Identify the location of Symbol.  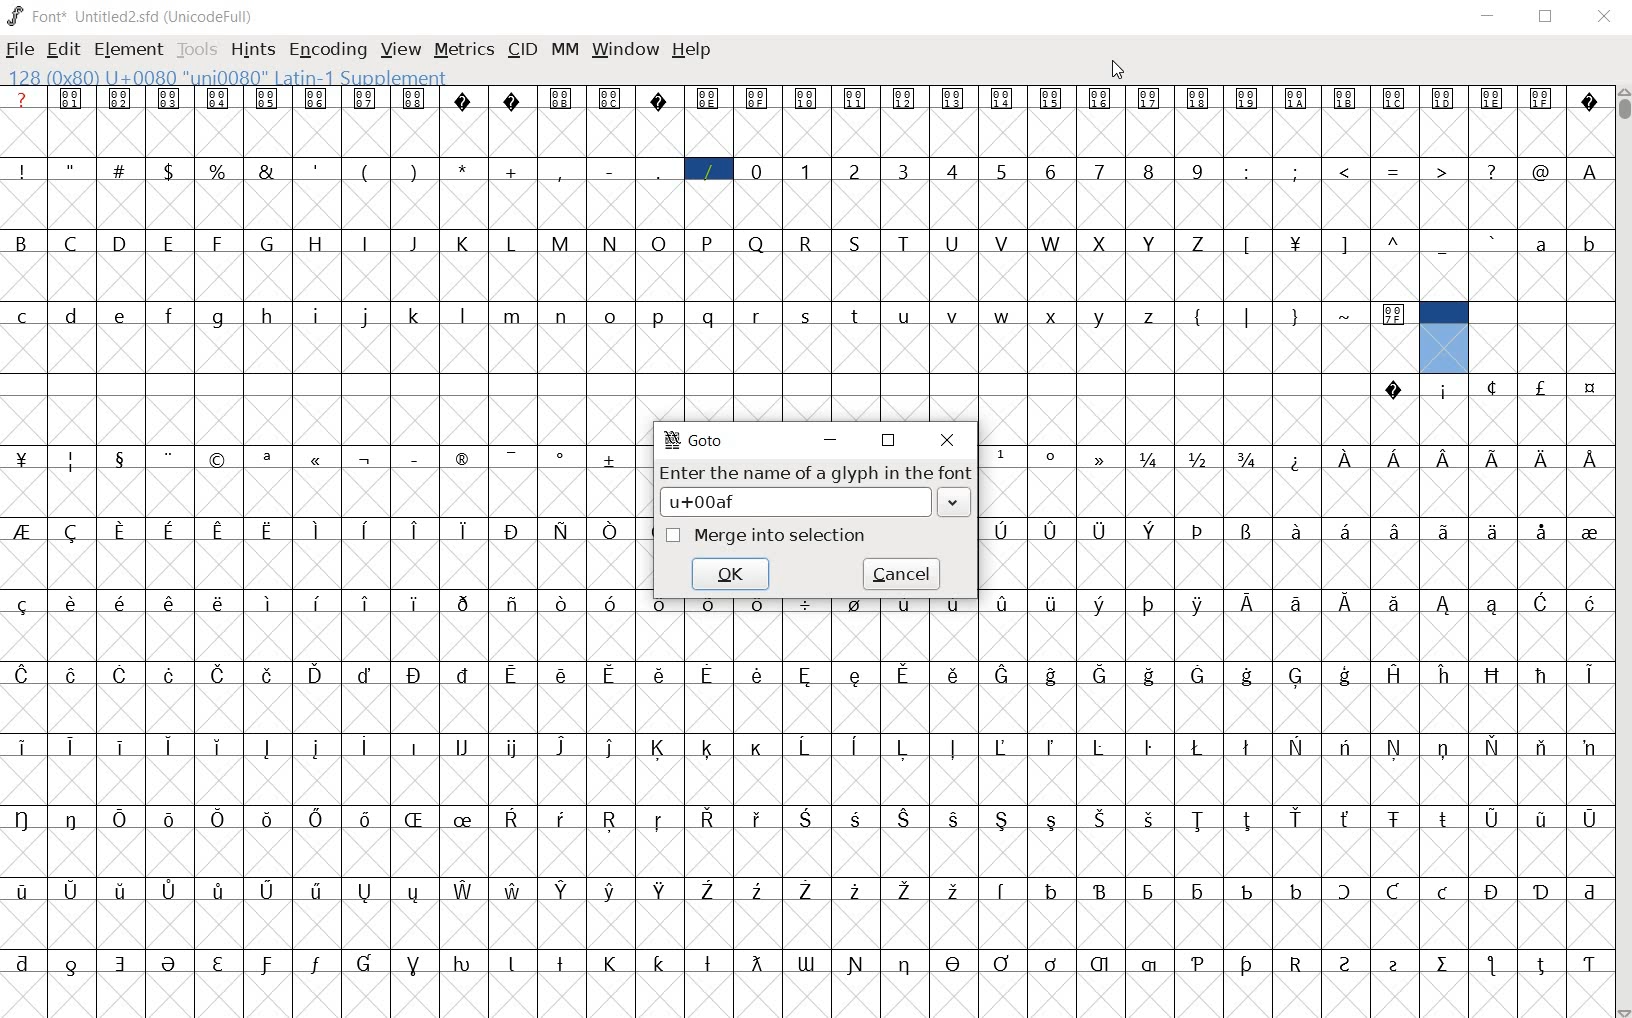
(1250, 819).